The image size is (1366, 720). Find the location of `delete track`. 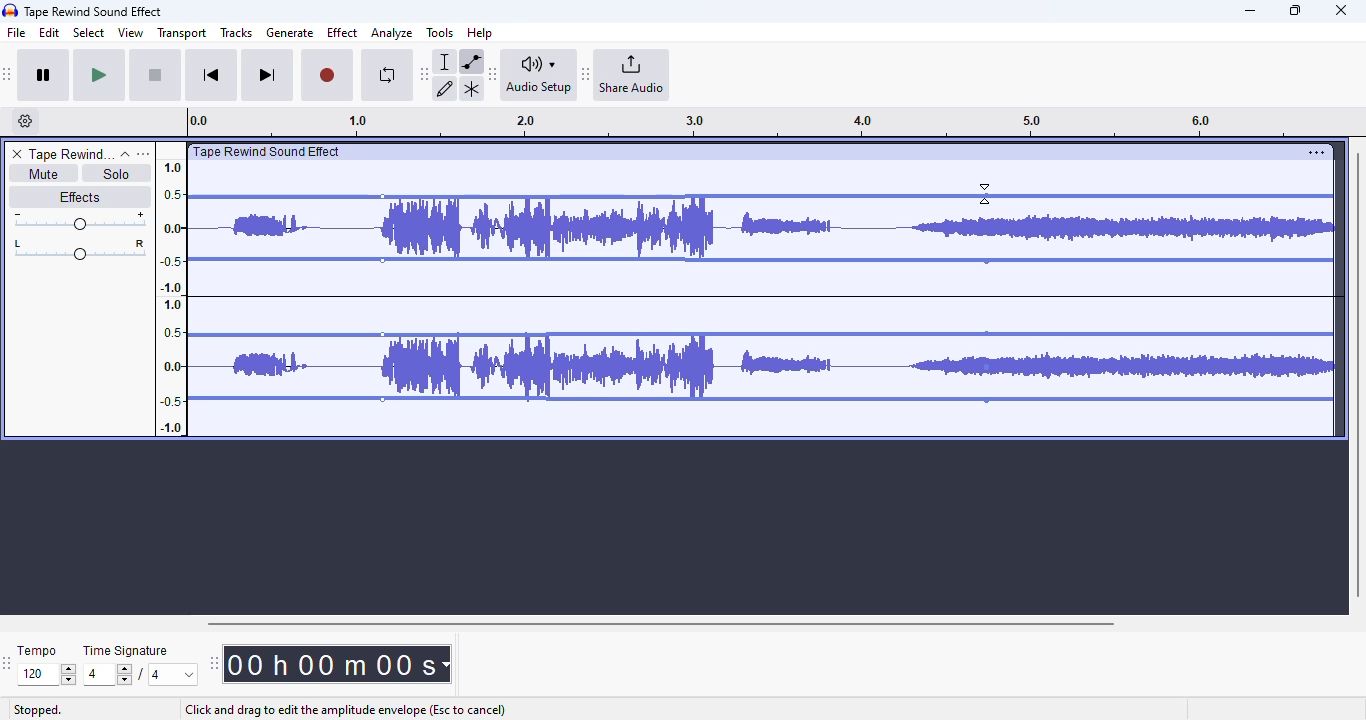

delete track is located at coordinates (17, 154).